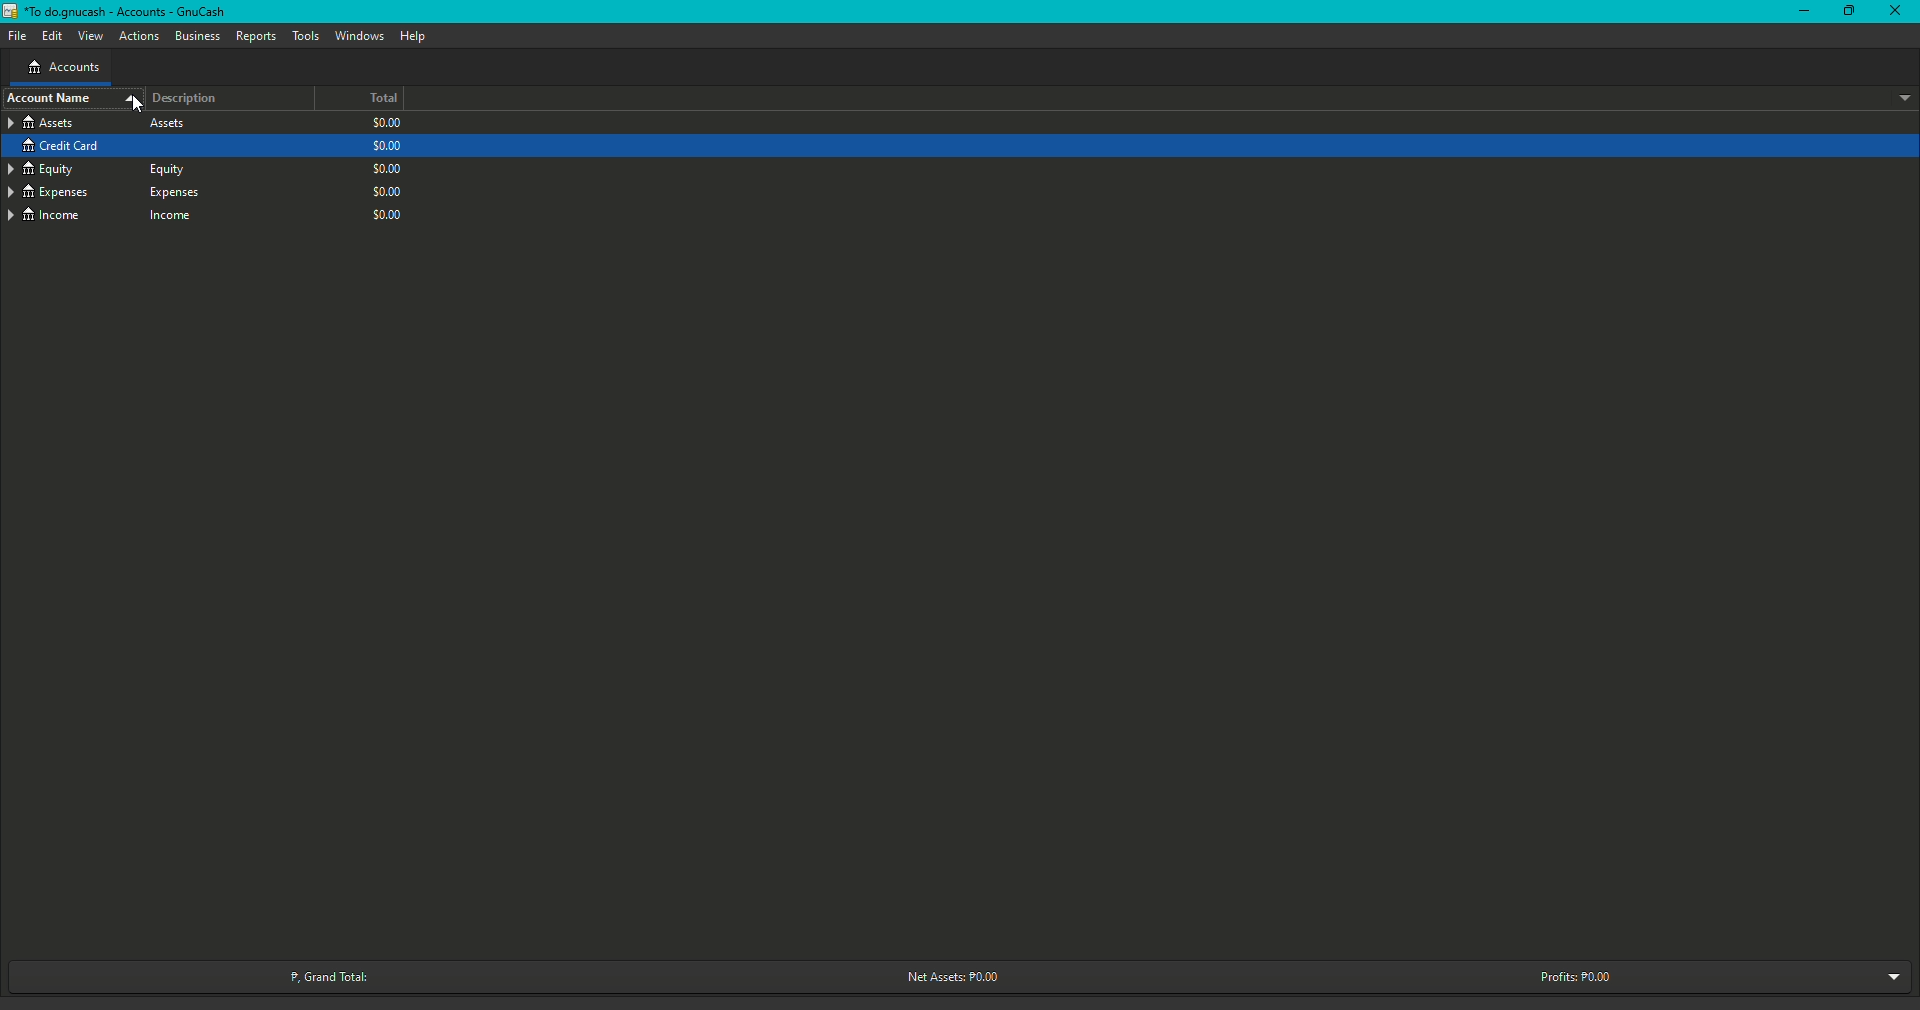 Image resolution: width=1920 pixels, height=1010 pixels. Describe the element at coordinates (356, 38) in the screenshot. I see `Windows` at that location.